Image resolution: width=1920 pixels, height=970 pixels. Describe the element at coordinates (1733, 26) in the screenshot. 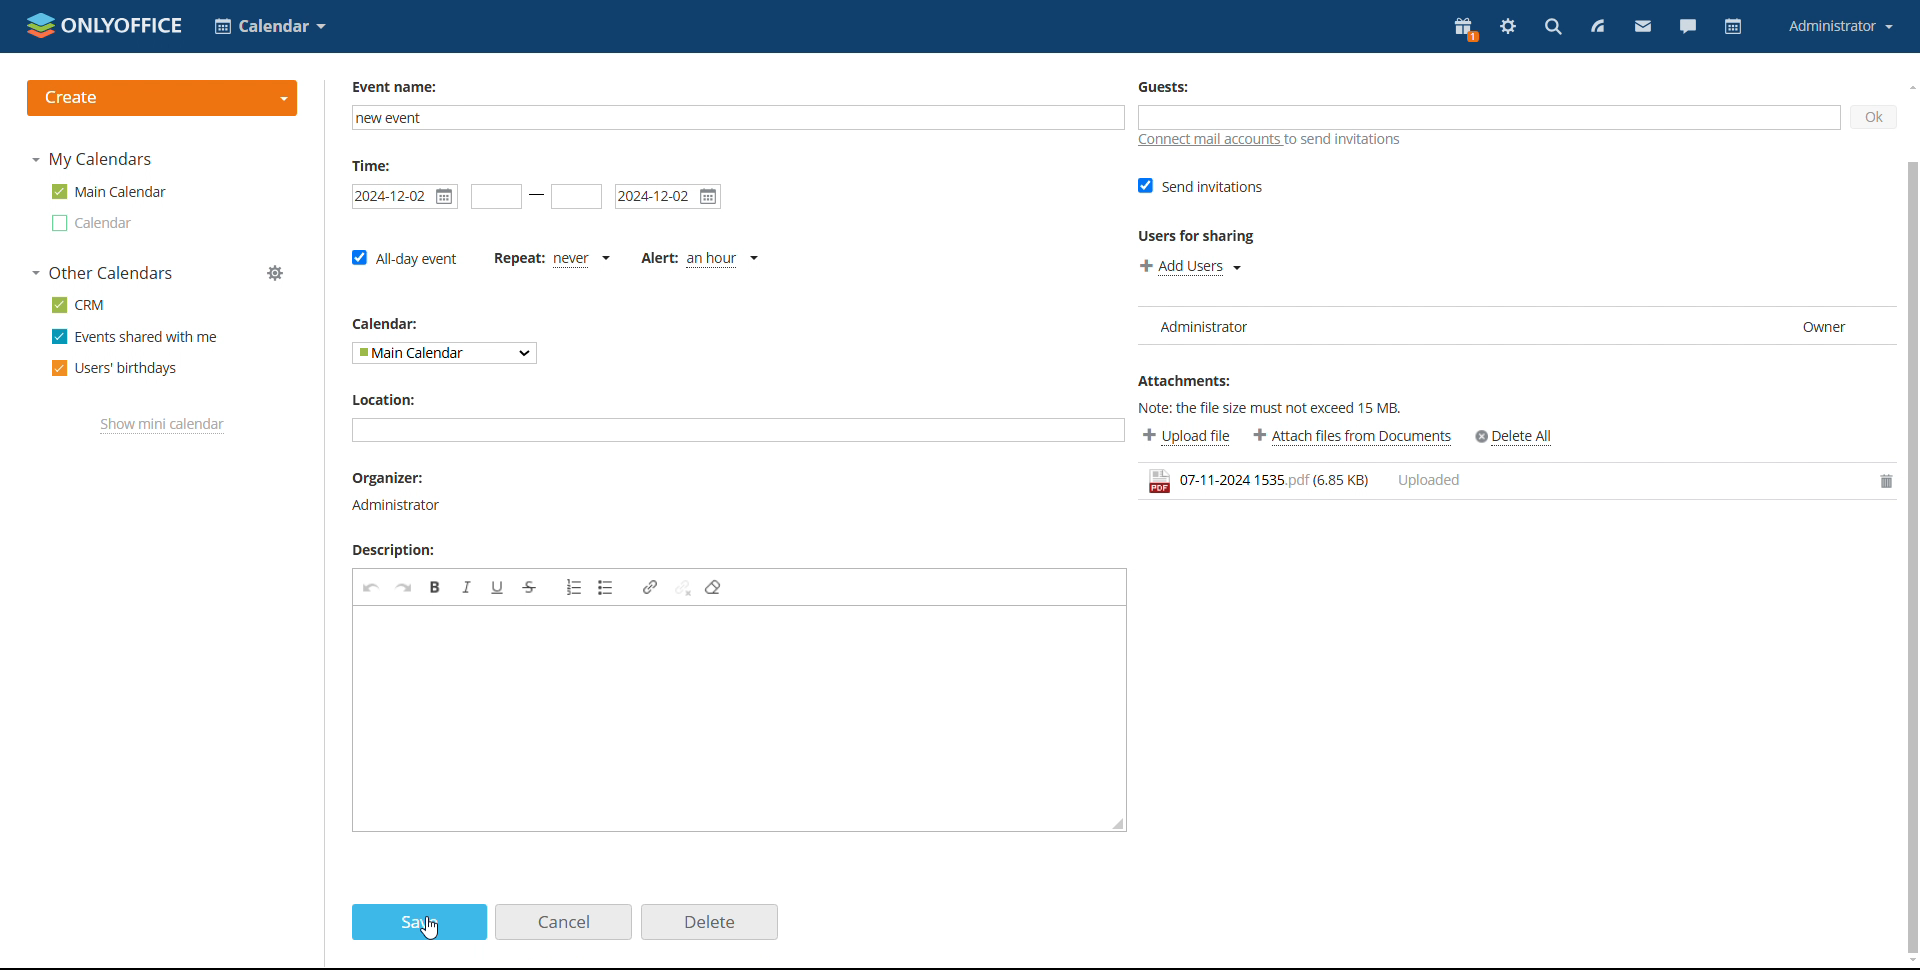

I see `calendar` at that location.